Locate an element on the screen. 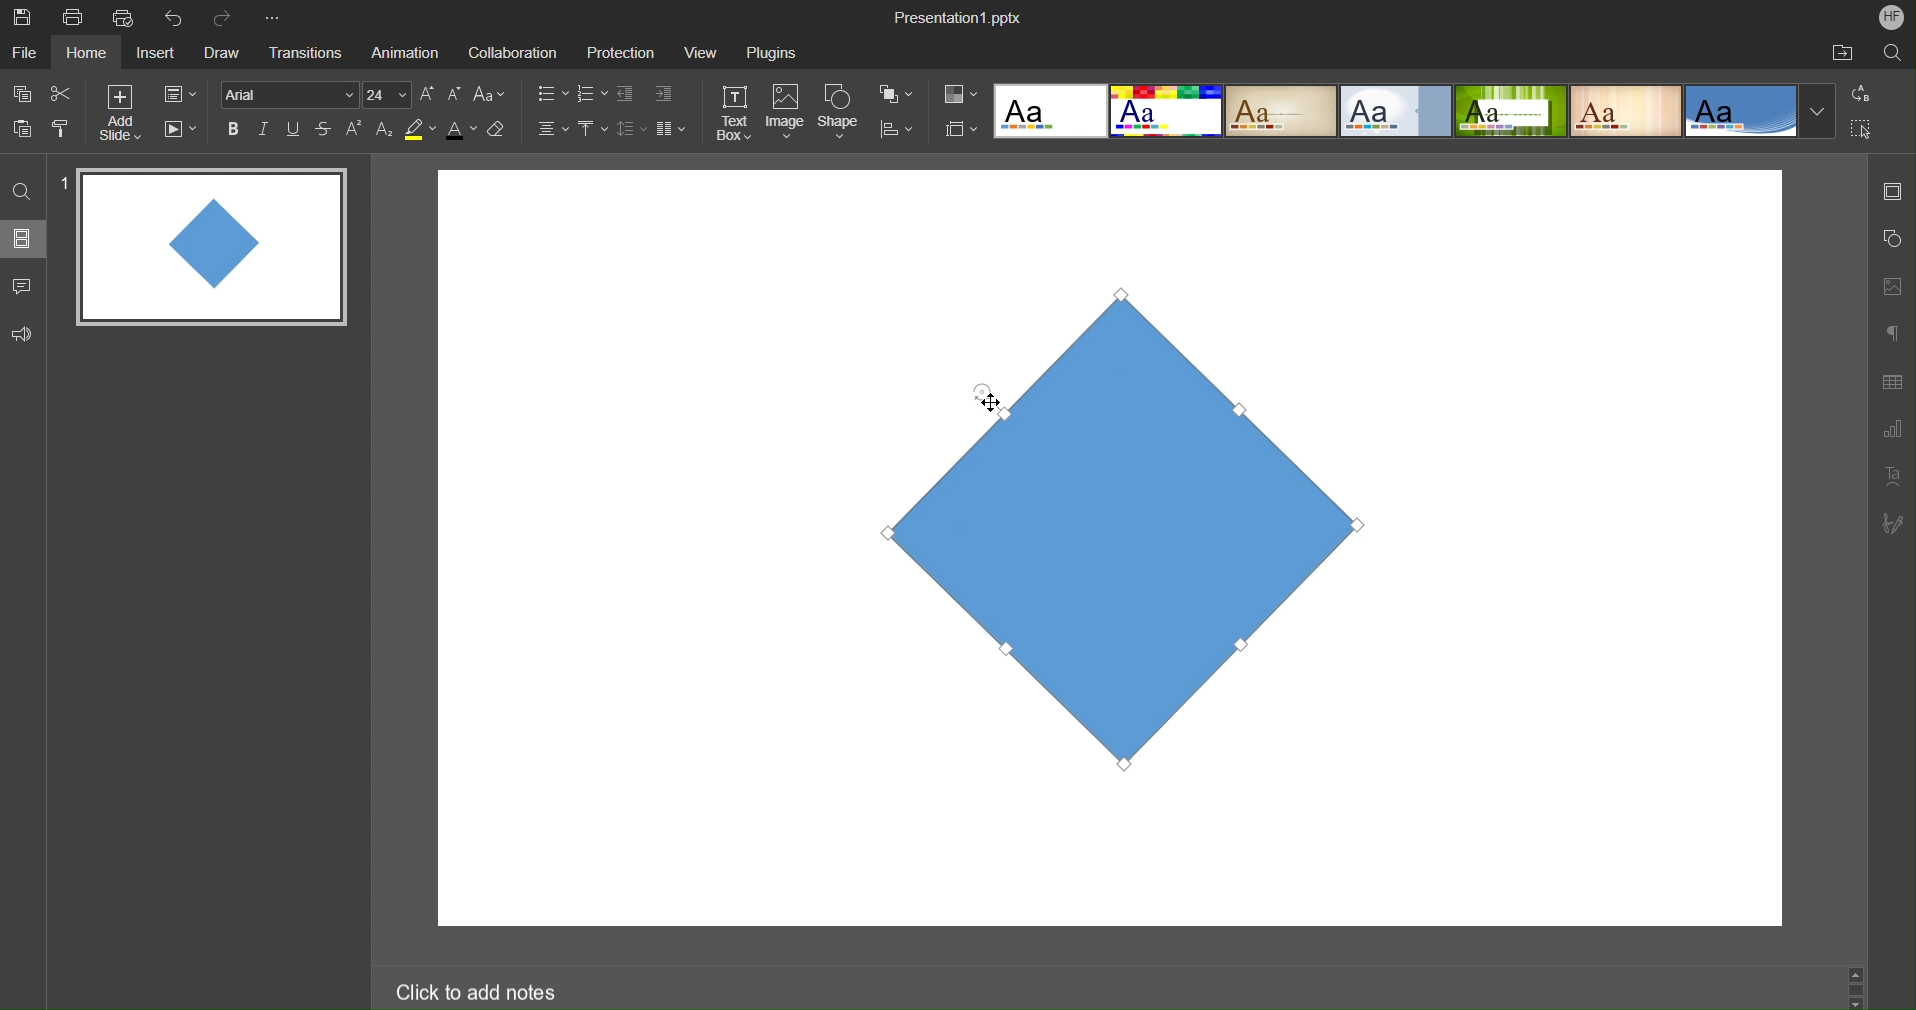  More is located at coordinates (272, 12).